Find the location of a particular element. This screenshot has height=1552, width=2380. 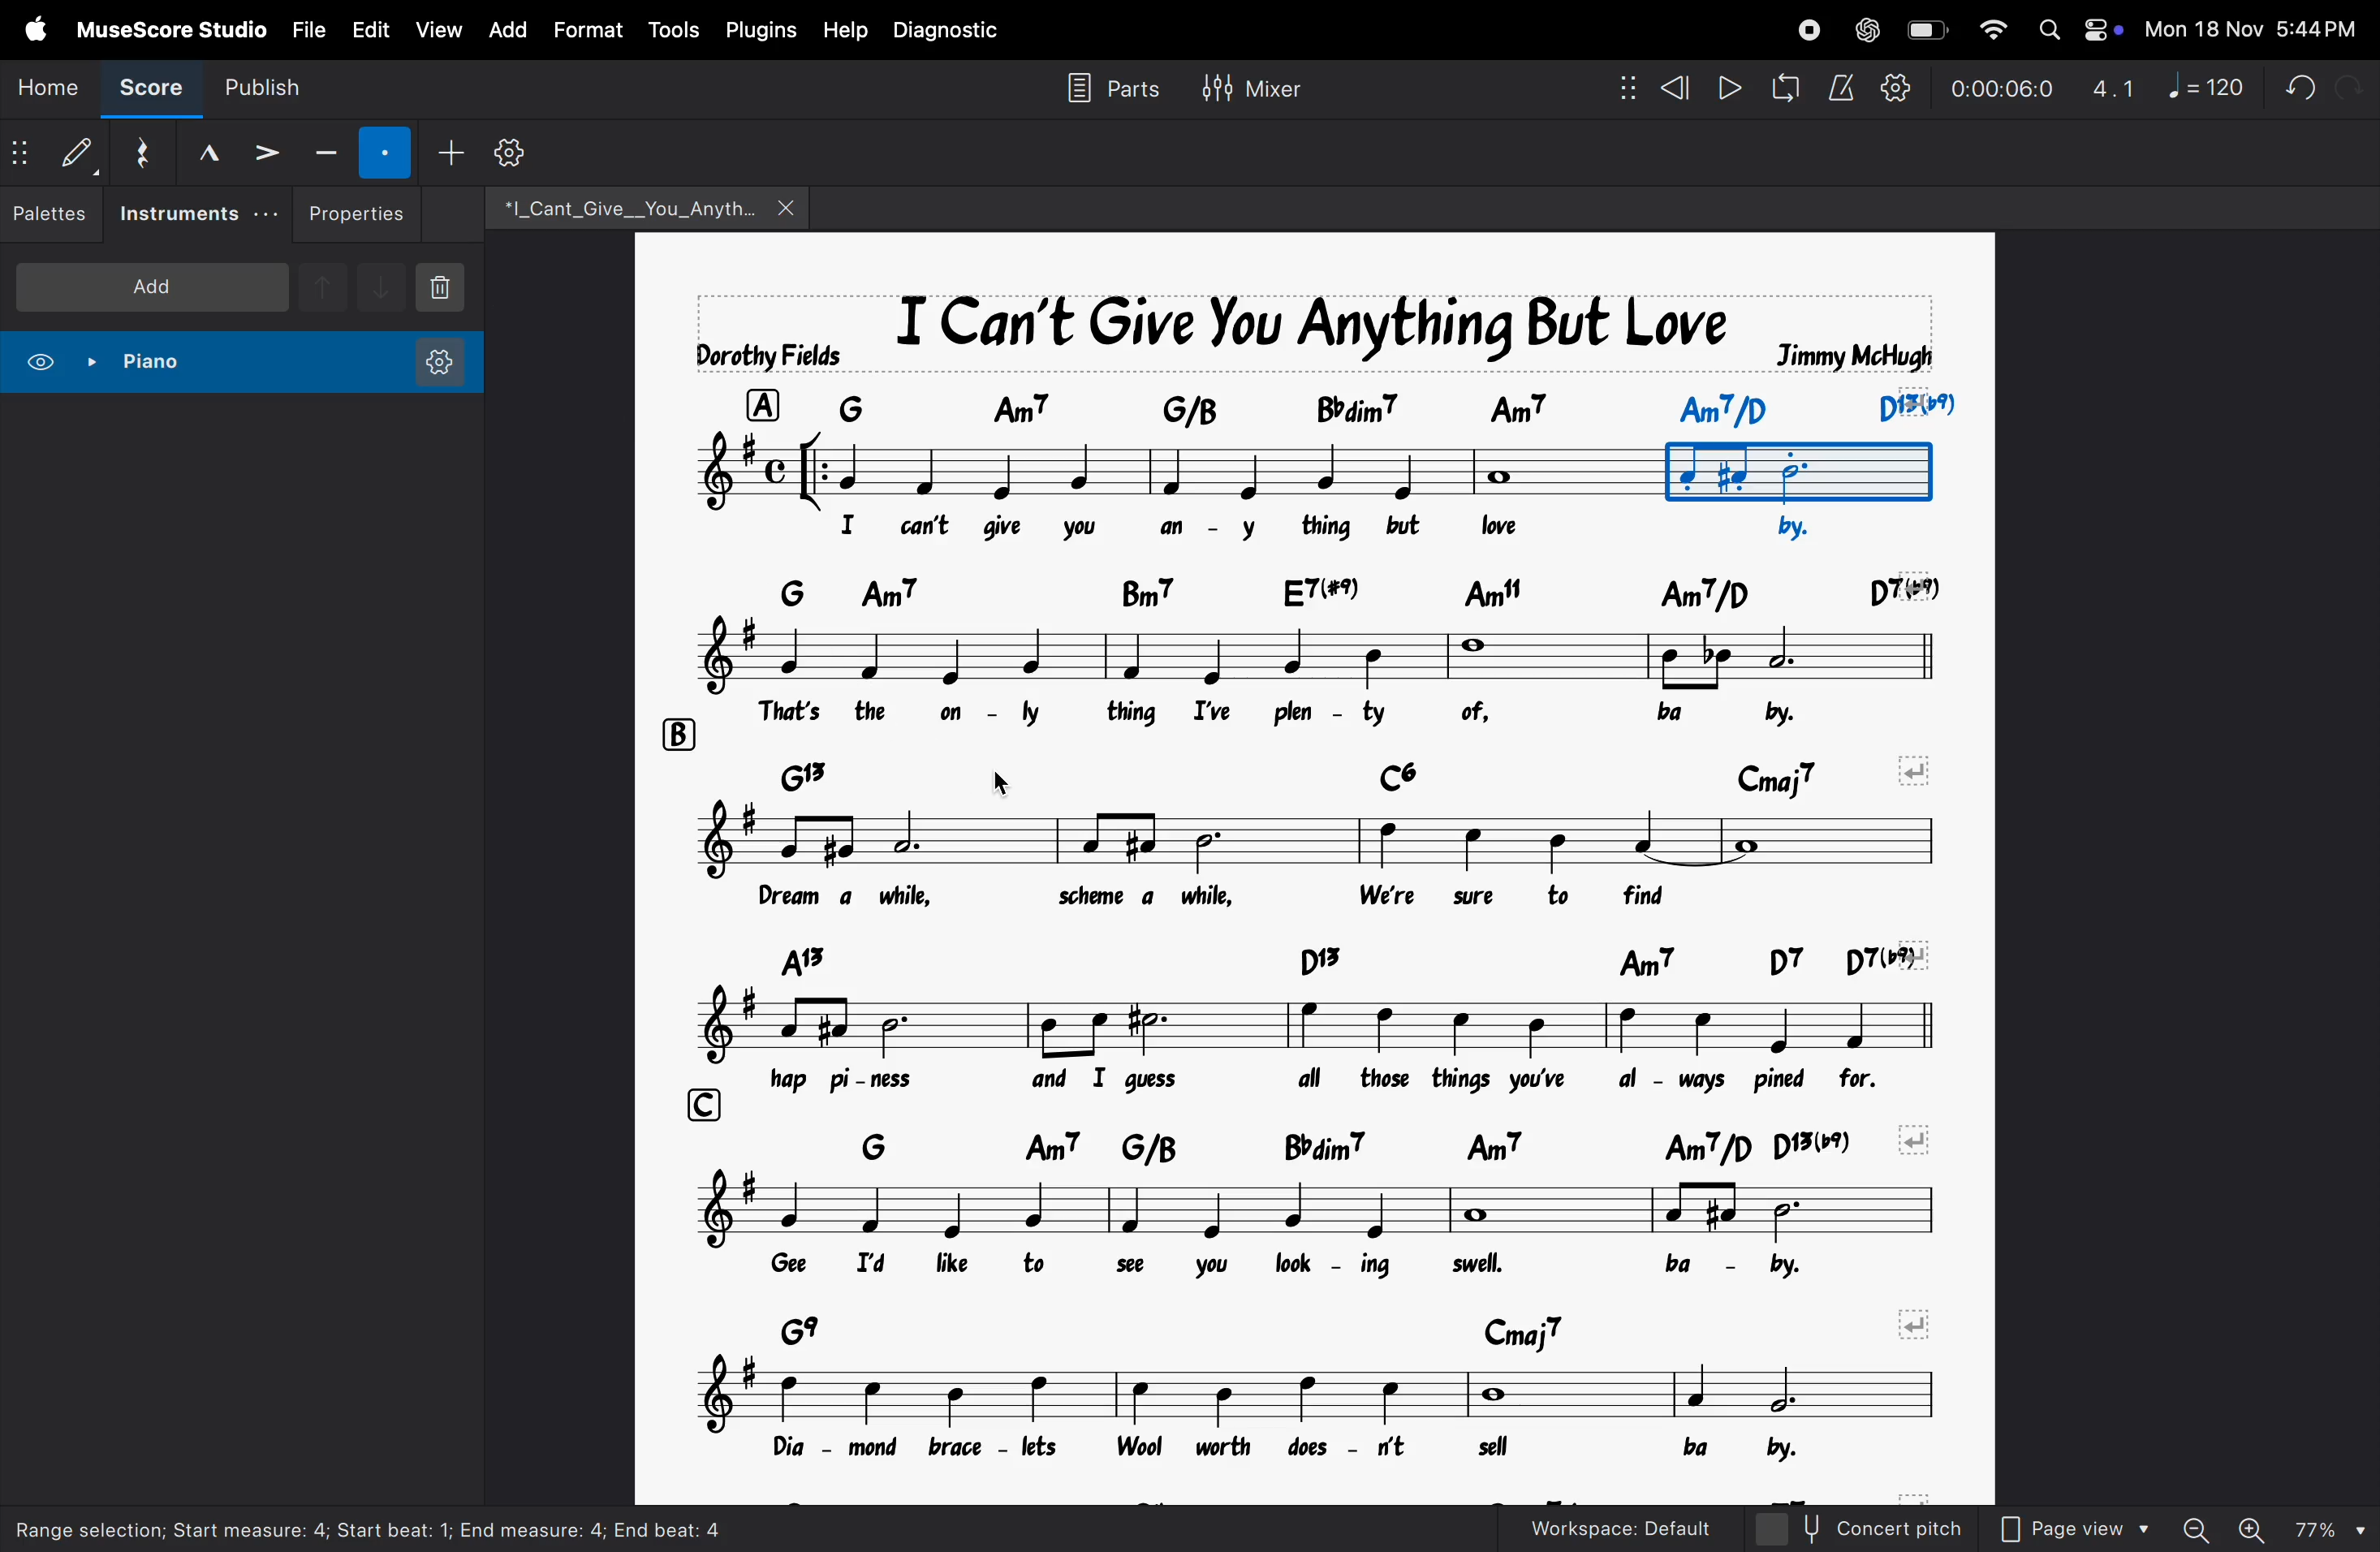

chord symbol is located at coordinates (1390, 406).